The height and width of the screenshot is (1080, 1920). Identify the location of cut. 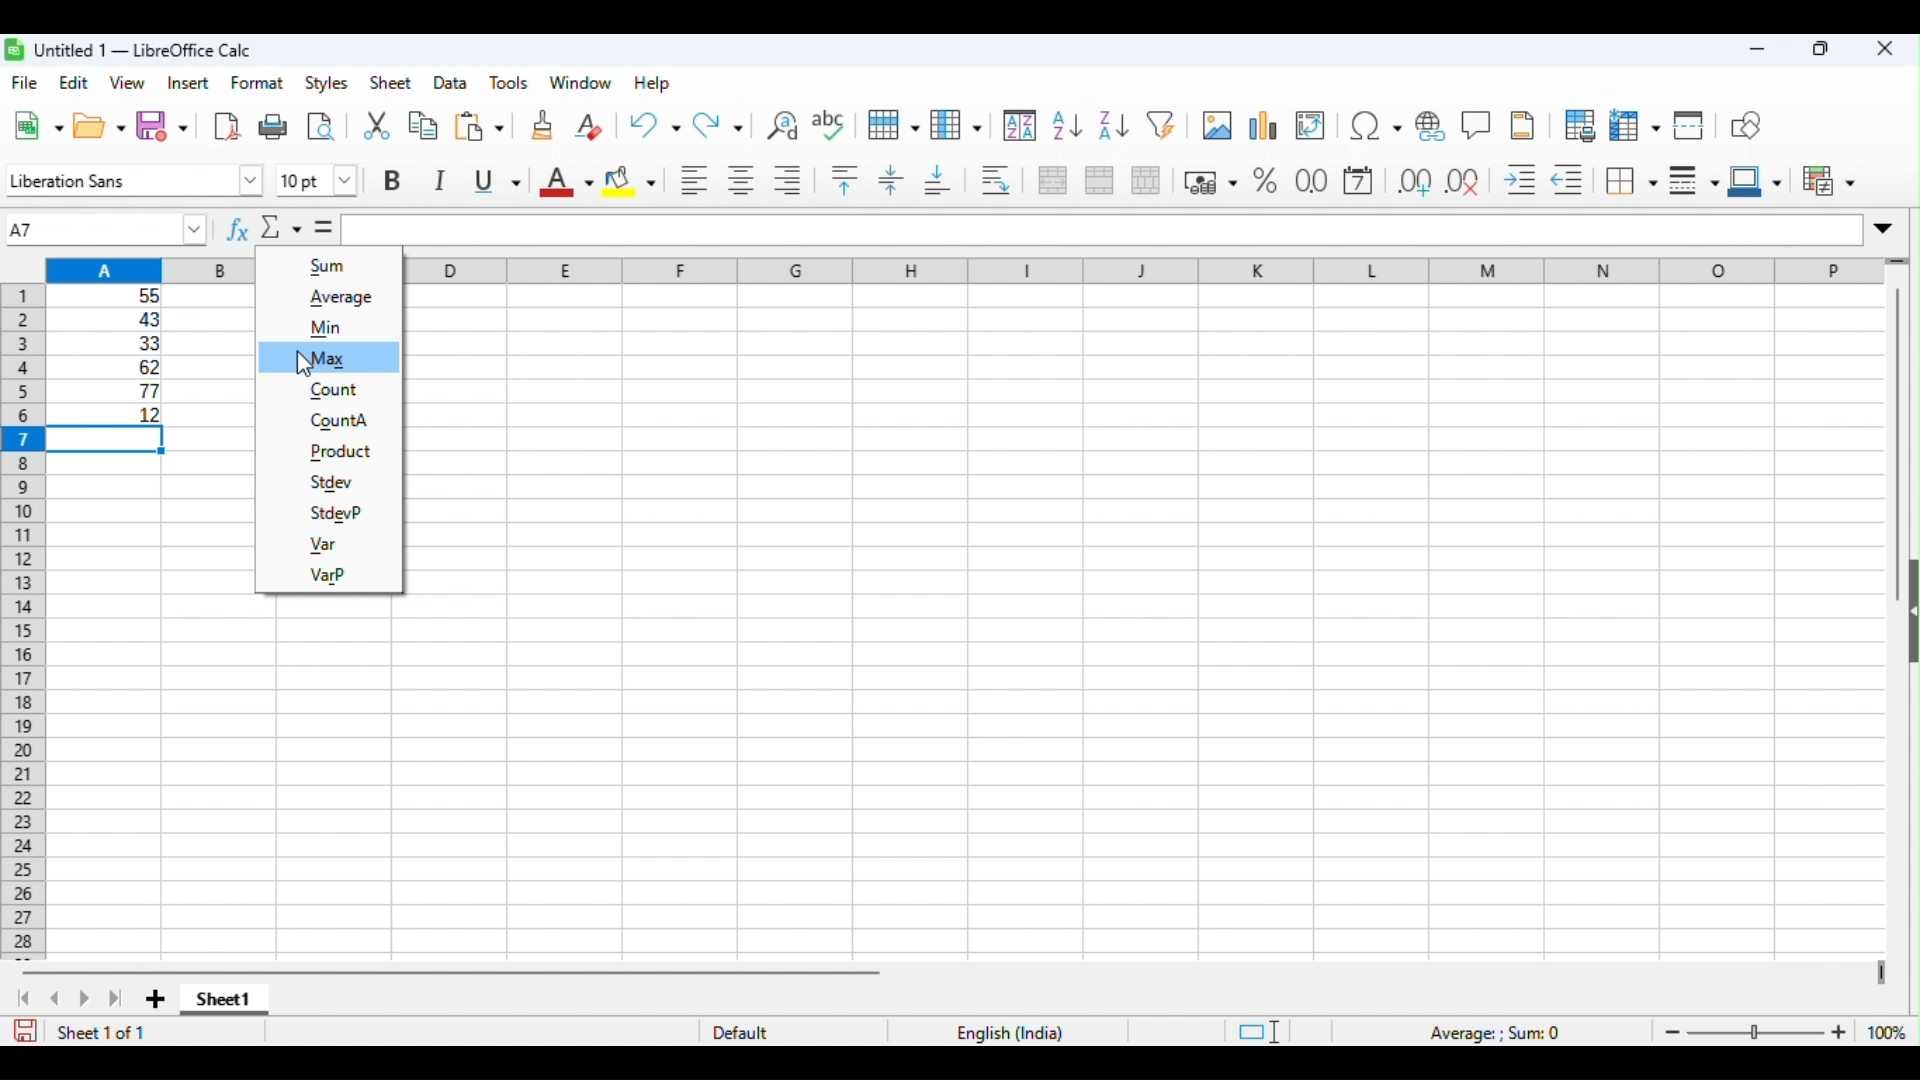
(376, 128).